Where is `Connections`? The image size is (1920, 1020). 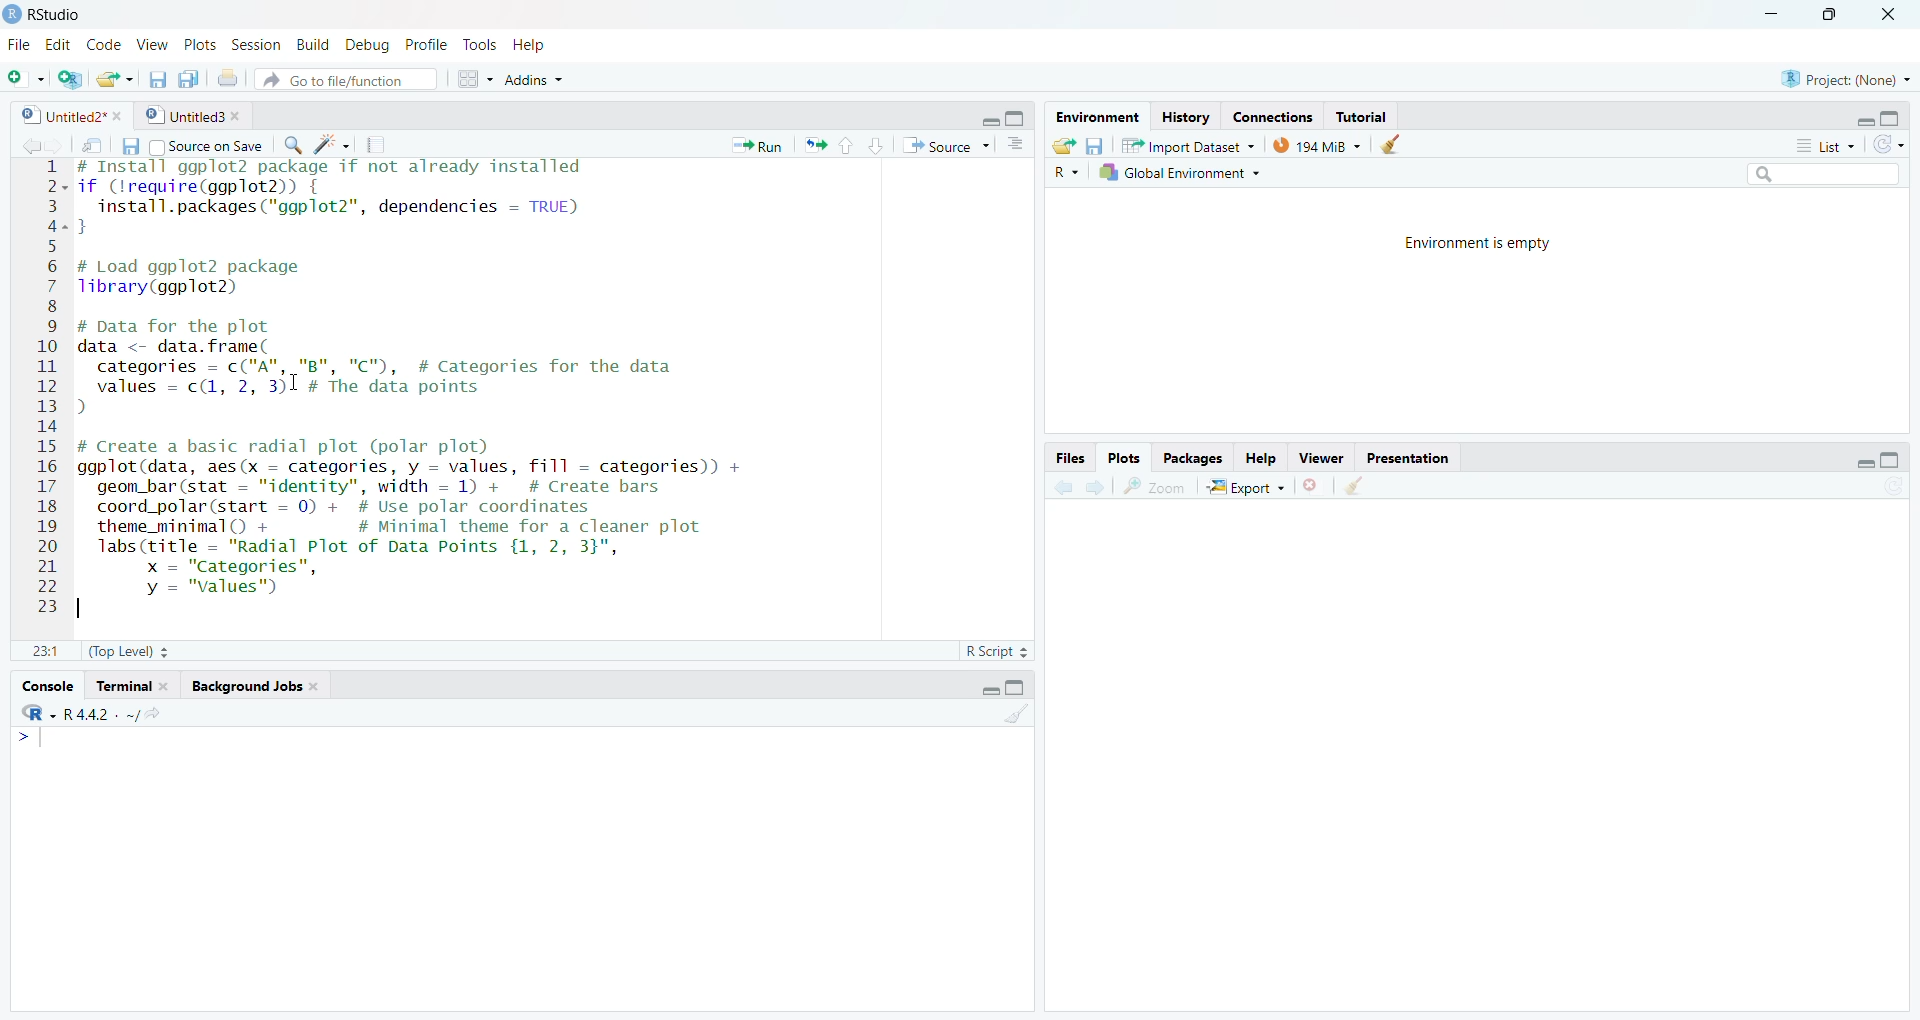 Connections is located at coordinates (1275, 116).